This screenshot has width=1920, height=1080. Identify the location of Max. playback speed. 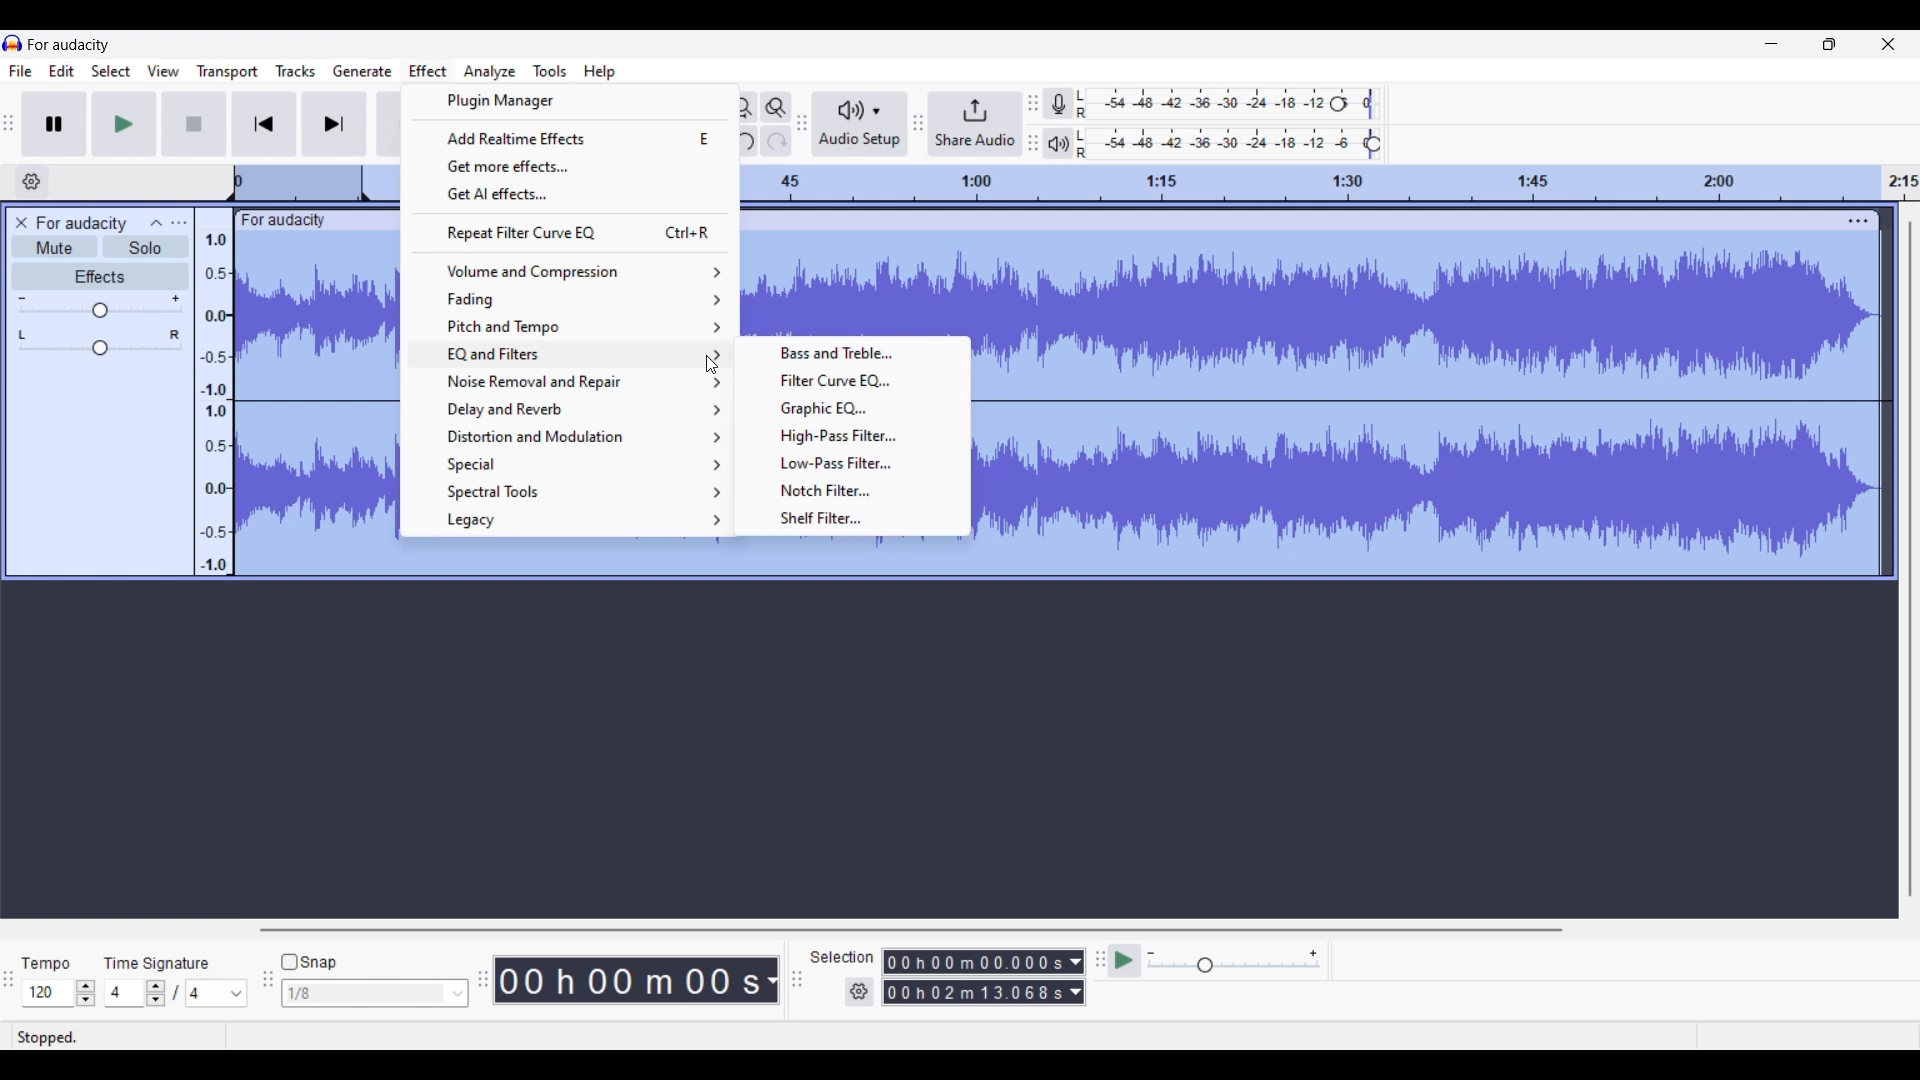
(1313, 954).